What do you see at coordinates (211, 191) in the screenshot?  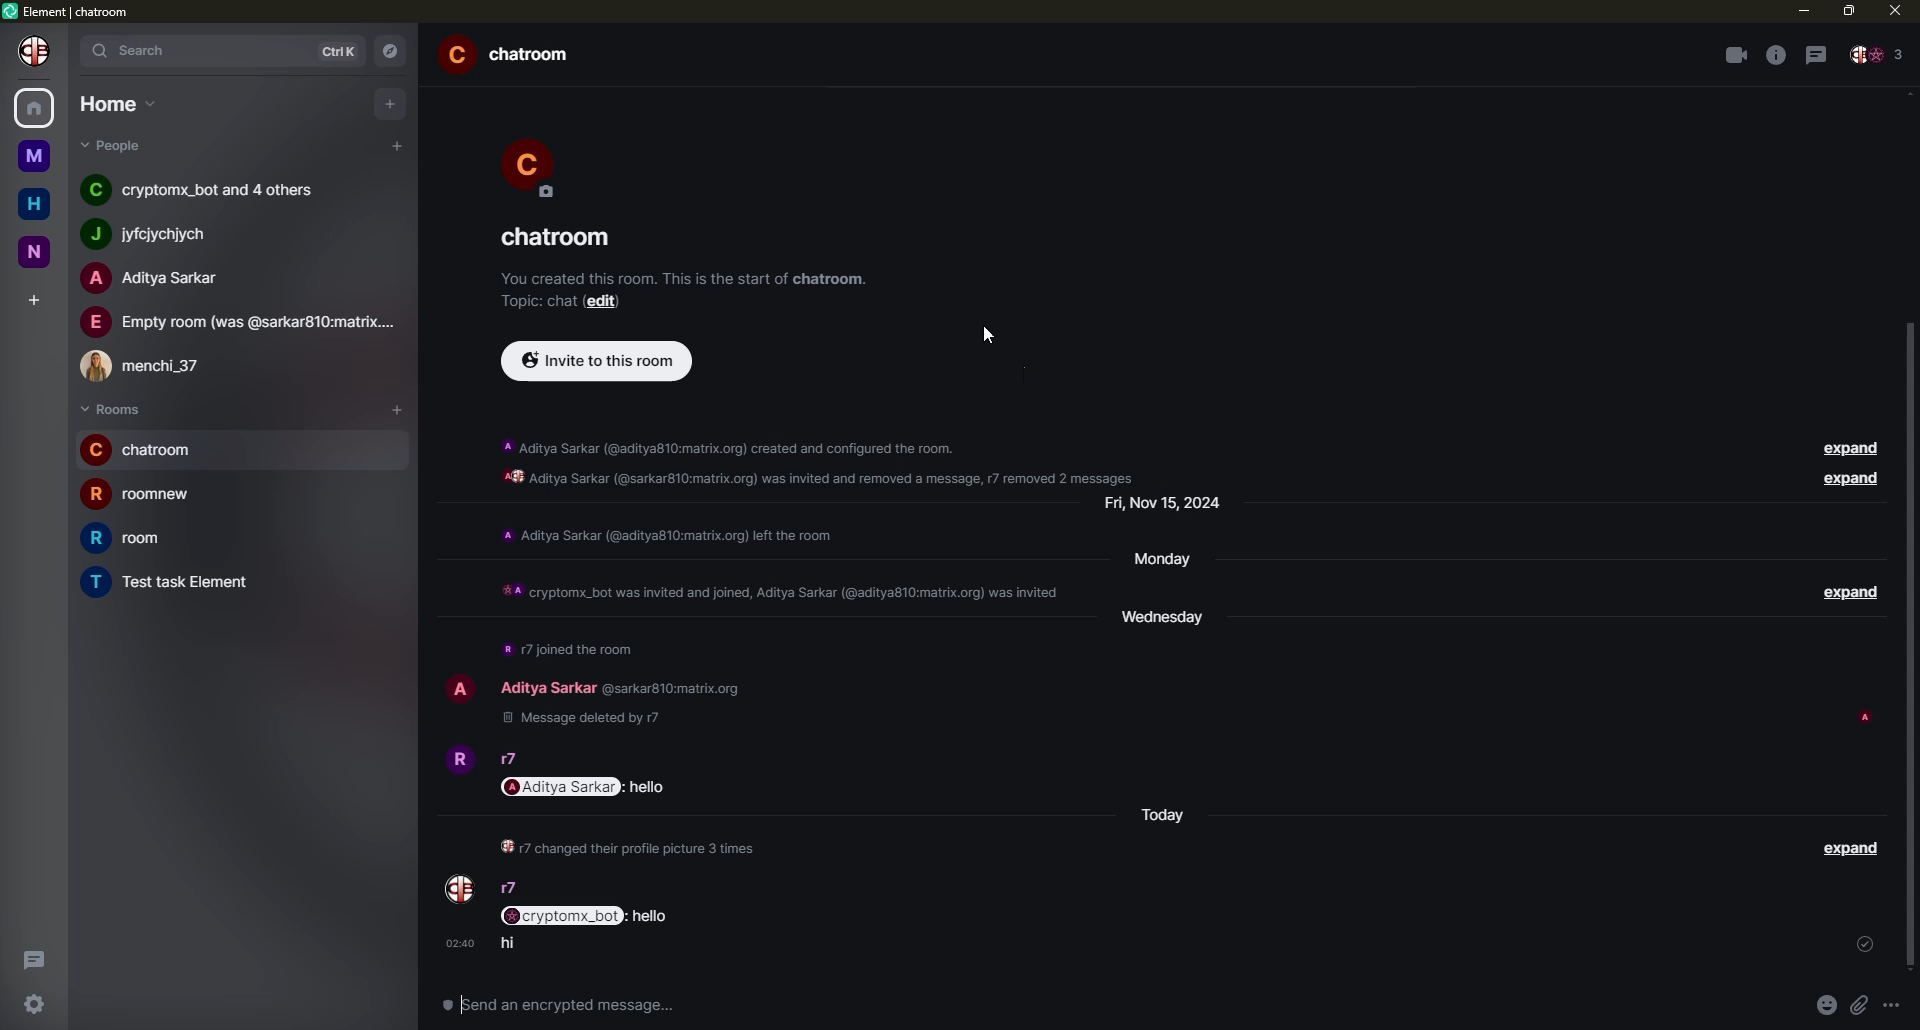 I see `people` at bounding box center [211, 191].